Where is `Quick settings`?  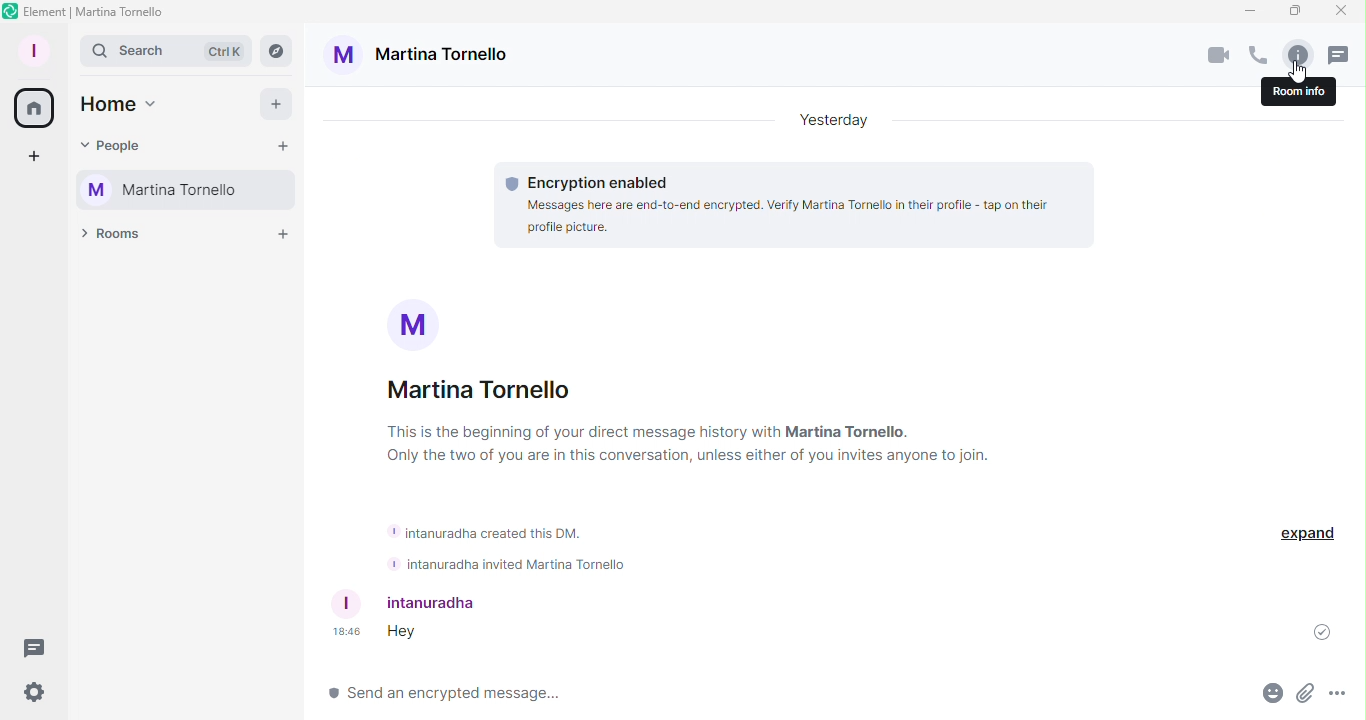 Quick settings is located at coordinates (31, 694).